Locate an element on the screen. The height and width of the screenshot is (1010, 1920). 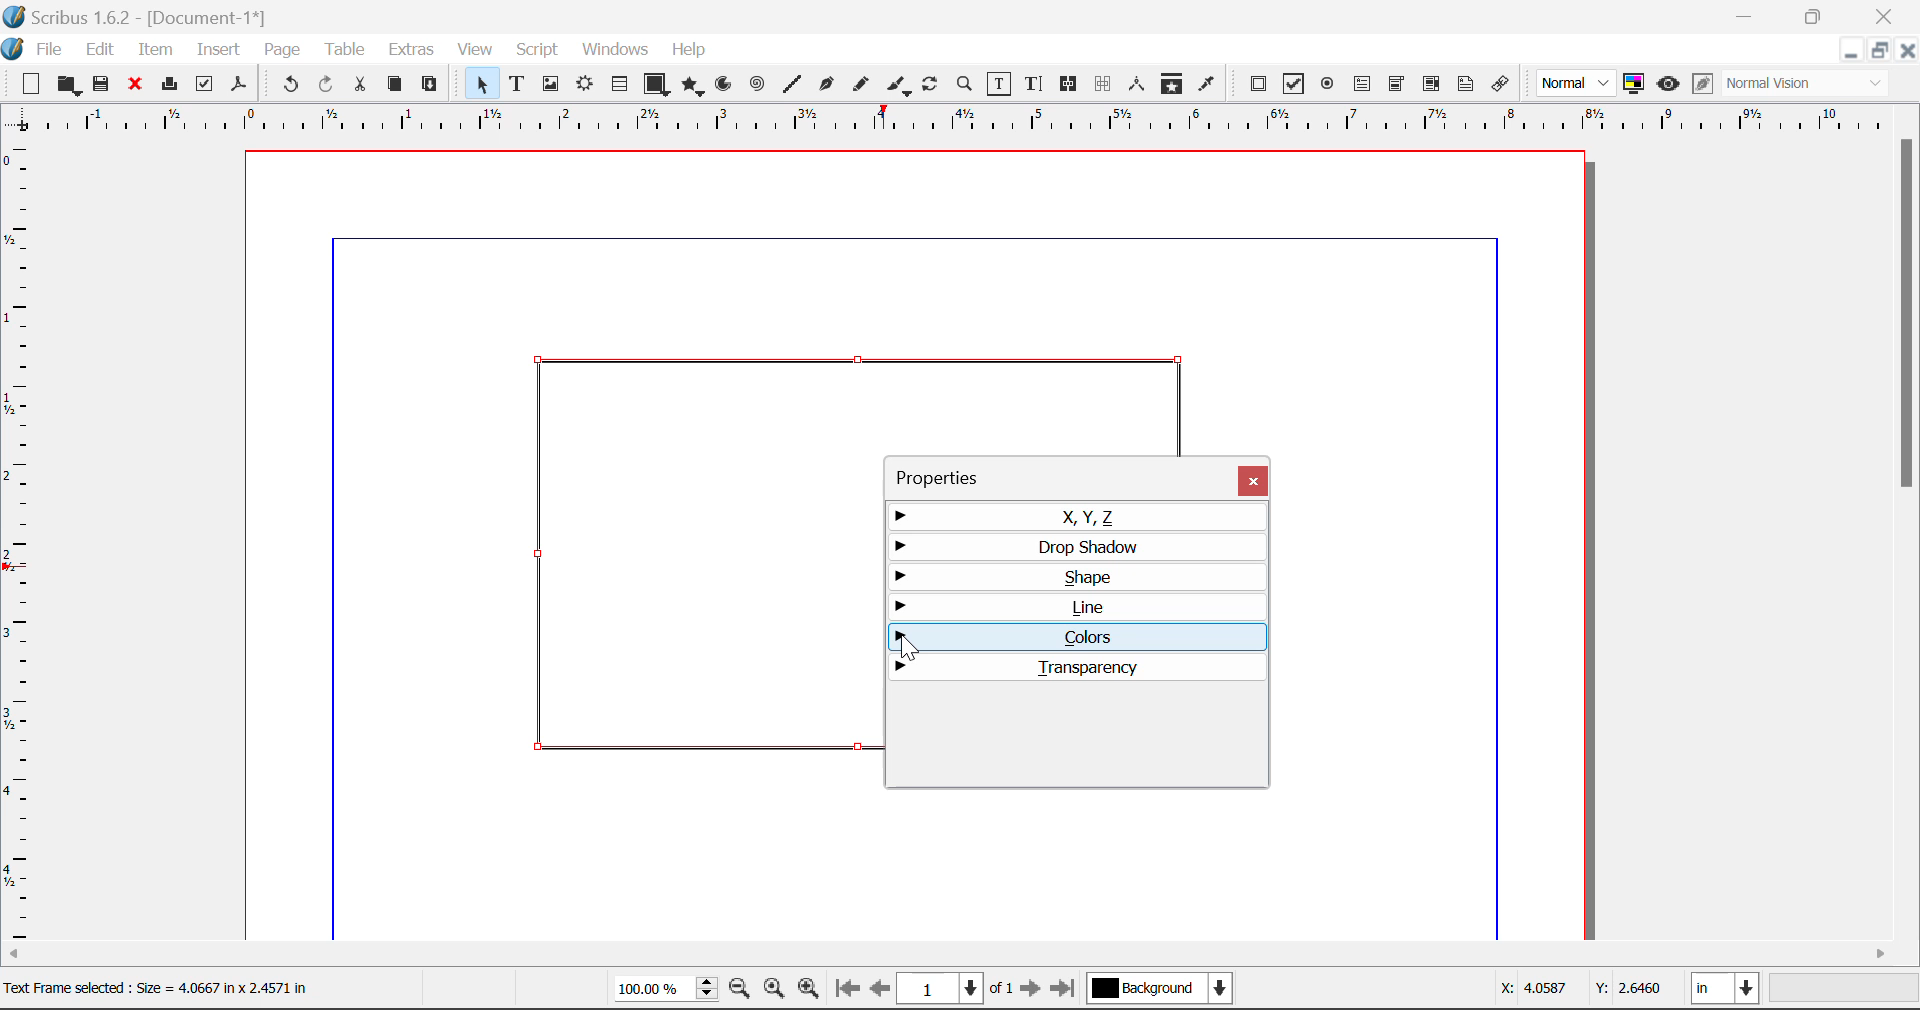
Windows is located at coordinates (614, 51).